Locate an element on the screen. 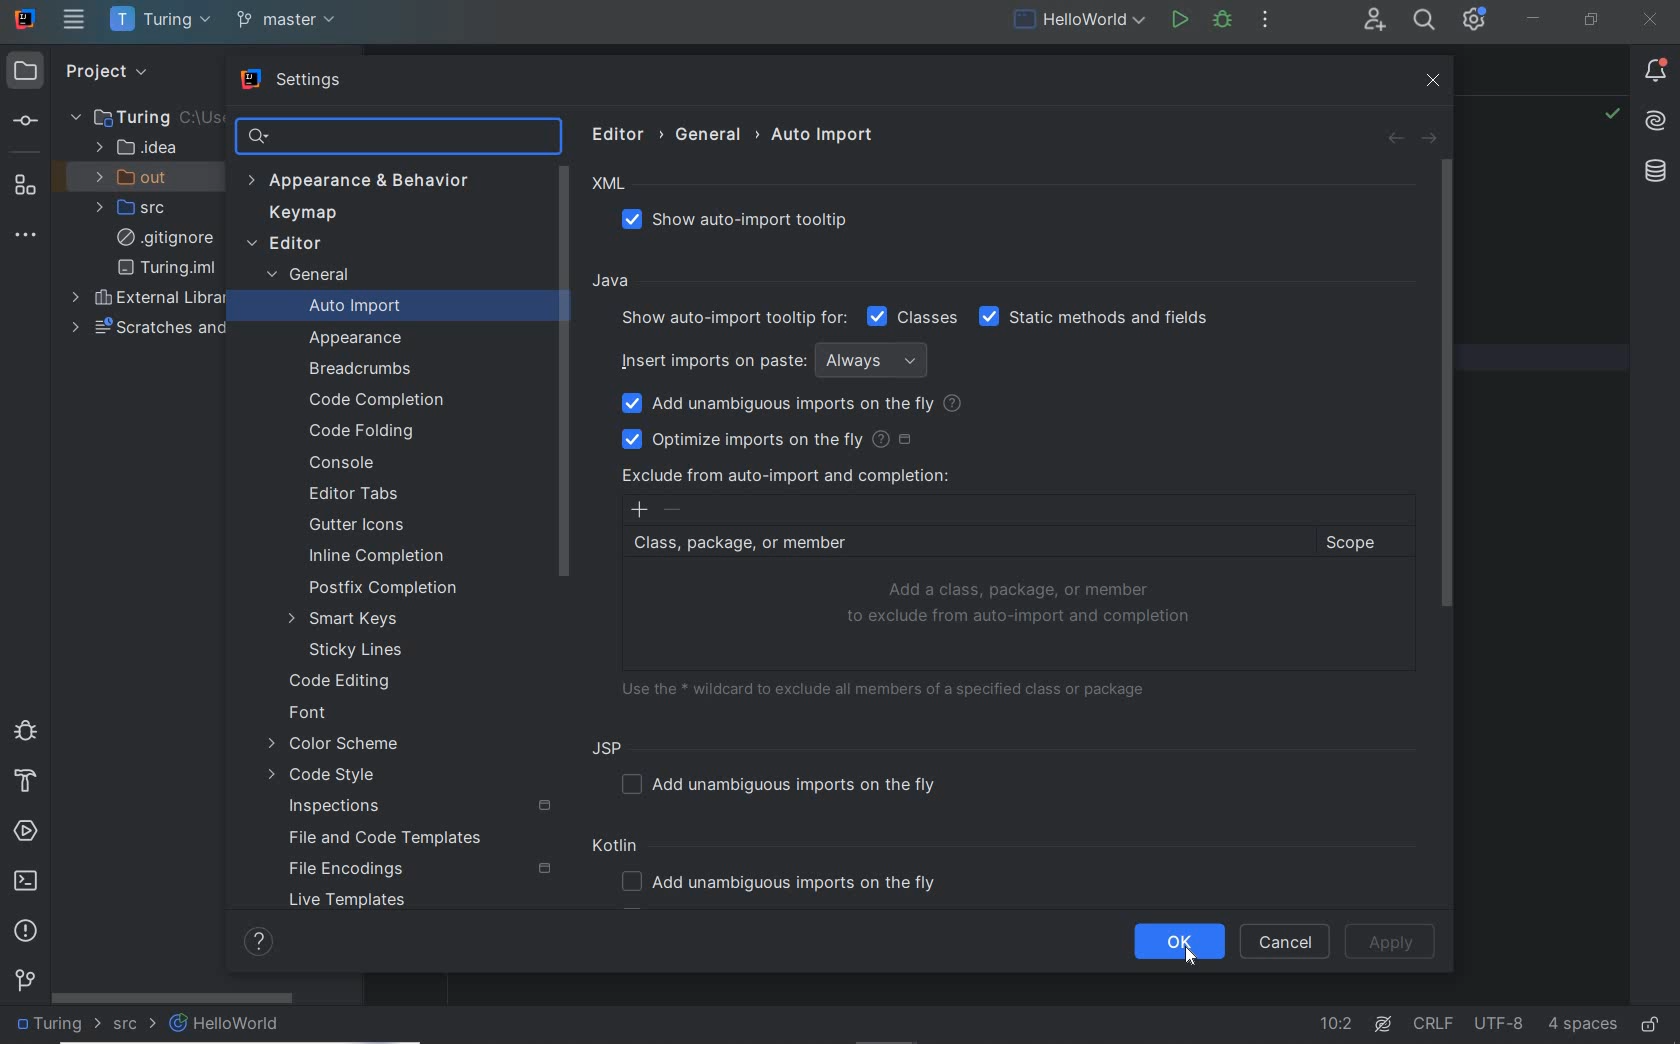 The height and width of the screenshot is (1044, 1680). Scrollbar is located at coordinates (564, 369).